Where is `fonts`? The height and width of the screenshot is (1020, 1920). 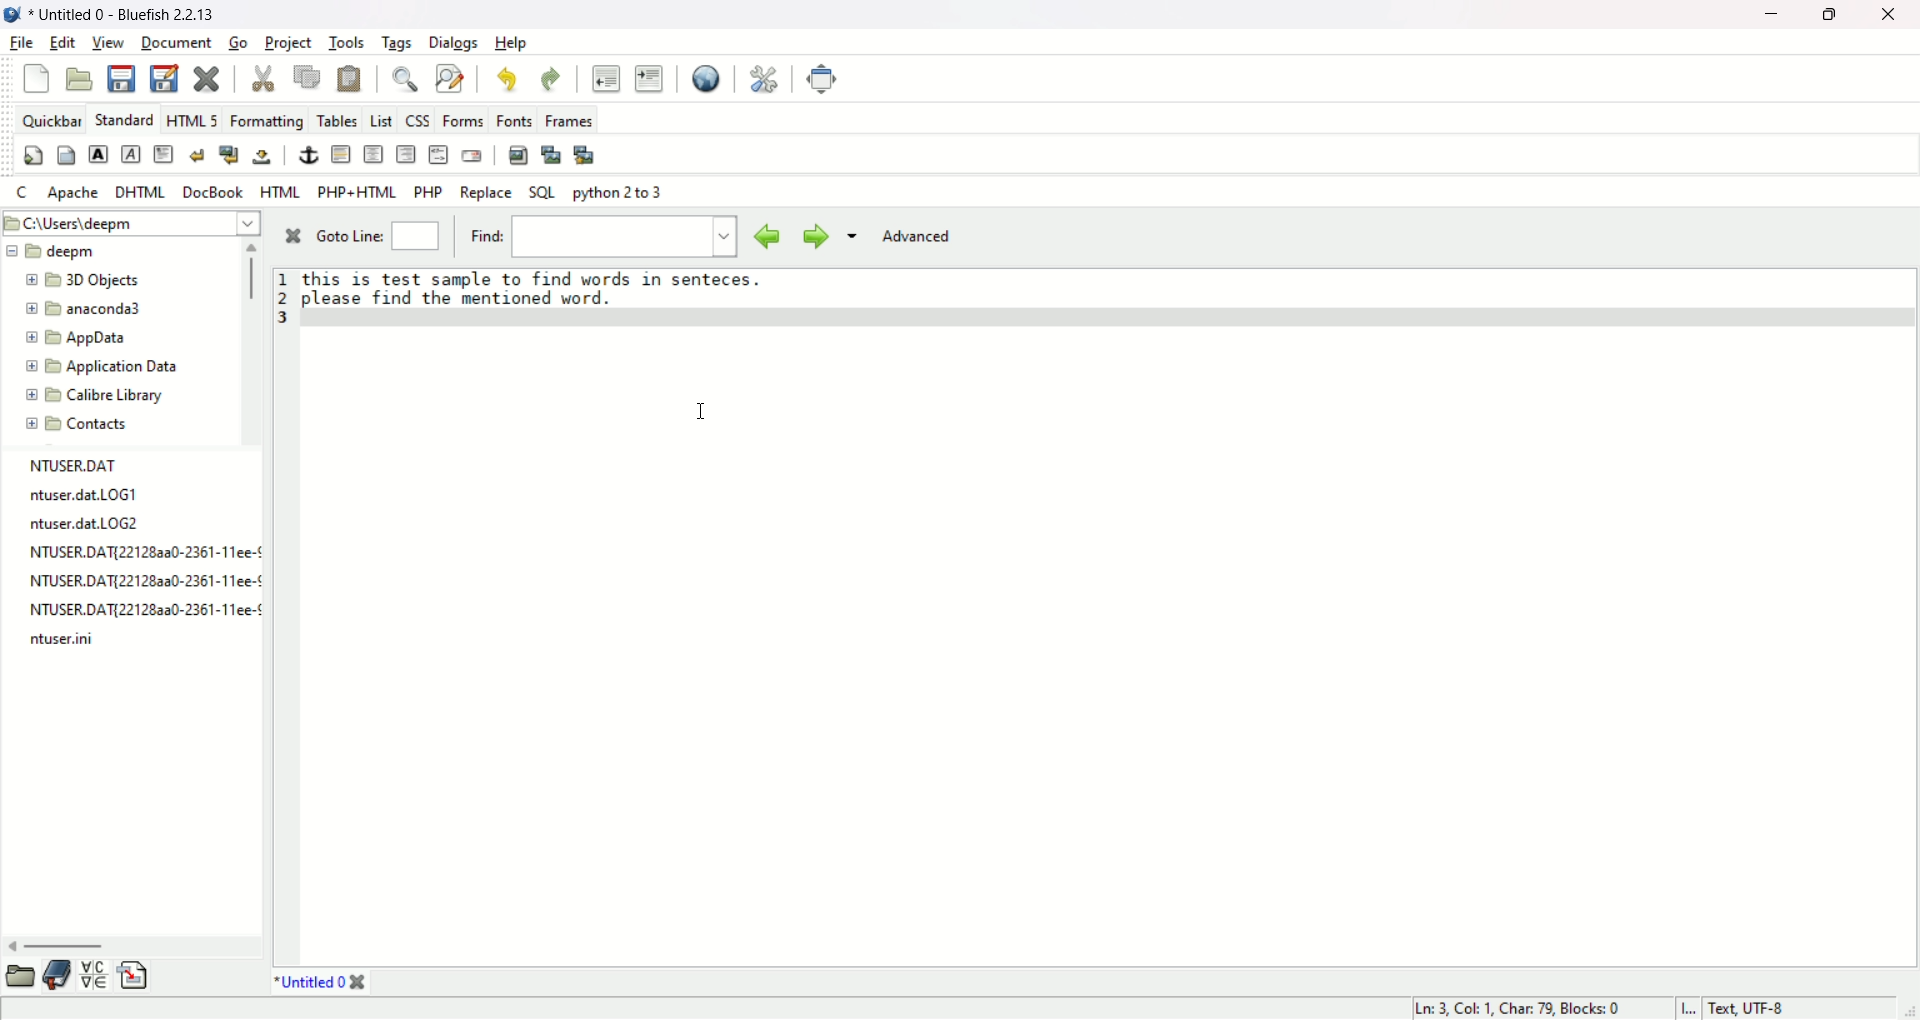 fonts is located at coordinates (515, 120).